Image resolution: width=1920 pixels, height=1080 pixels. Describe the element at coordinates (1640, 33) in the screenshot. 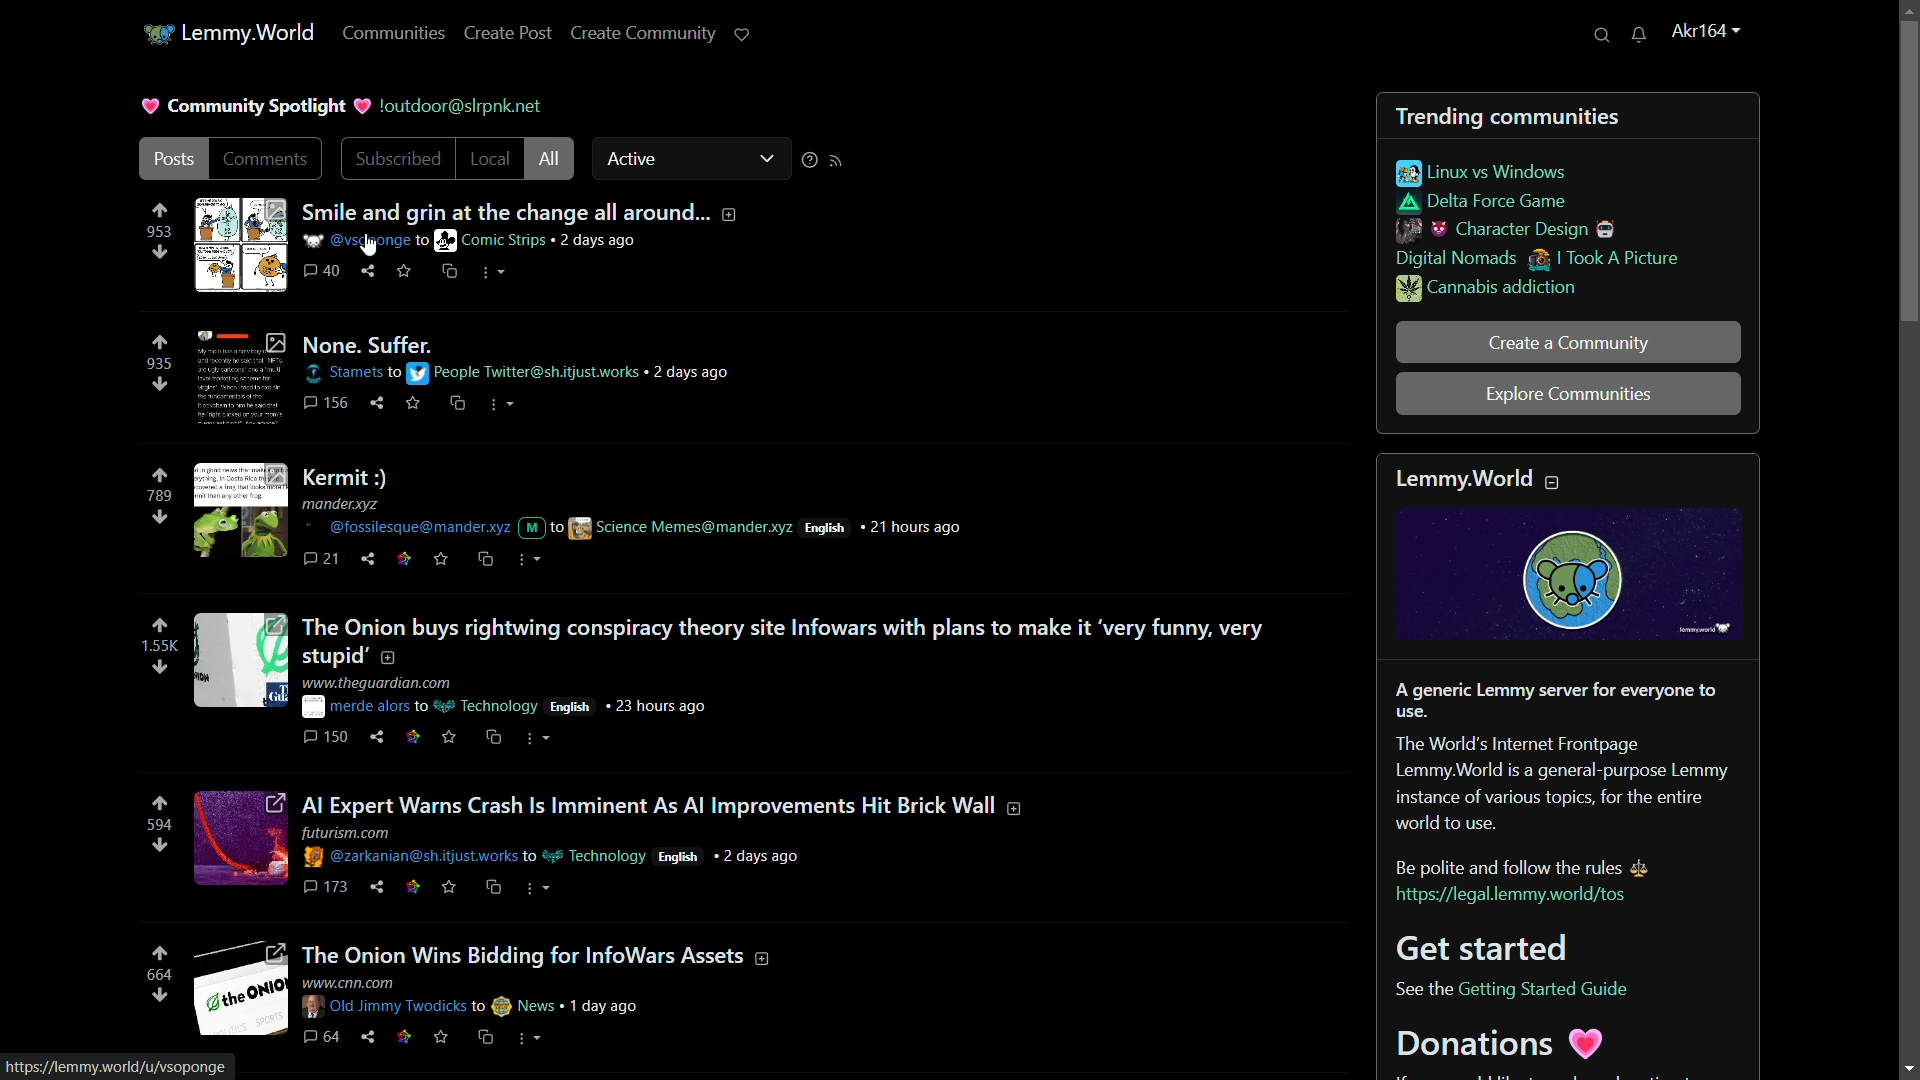

I see `unread messages` at that location.